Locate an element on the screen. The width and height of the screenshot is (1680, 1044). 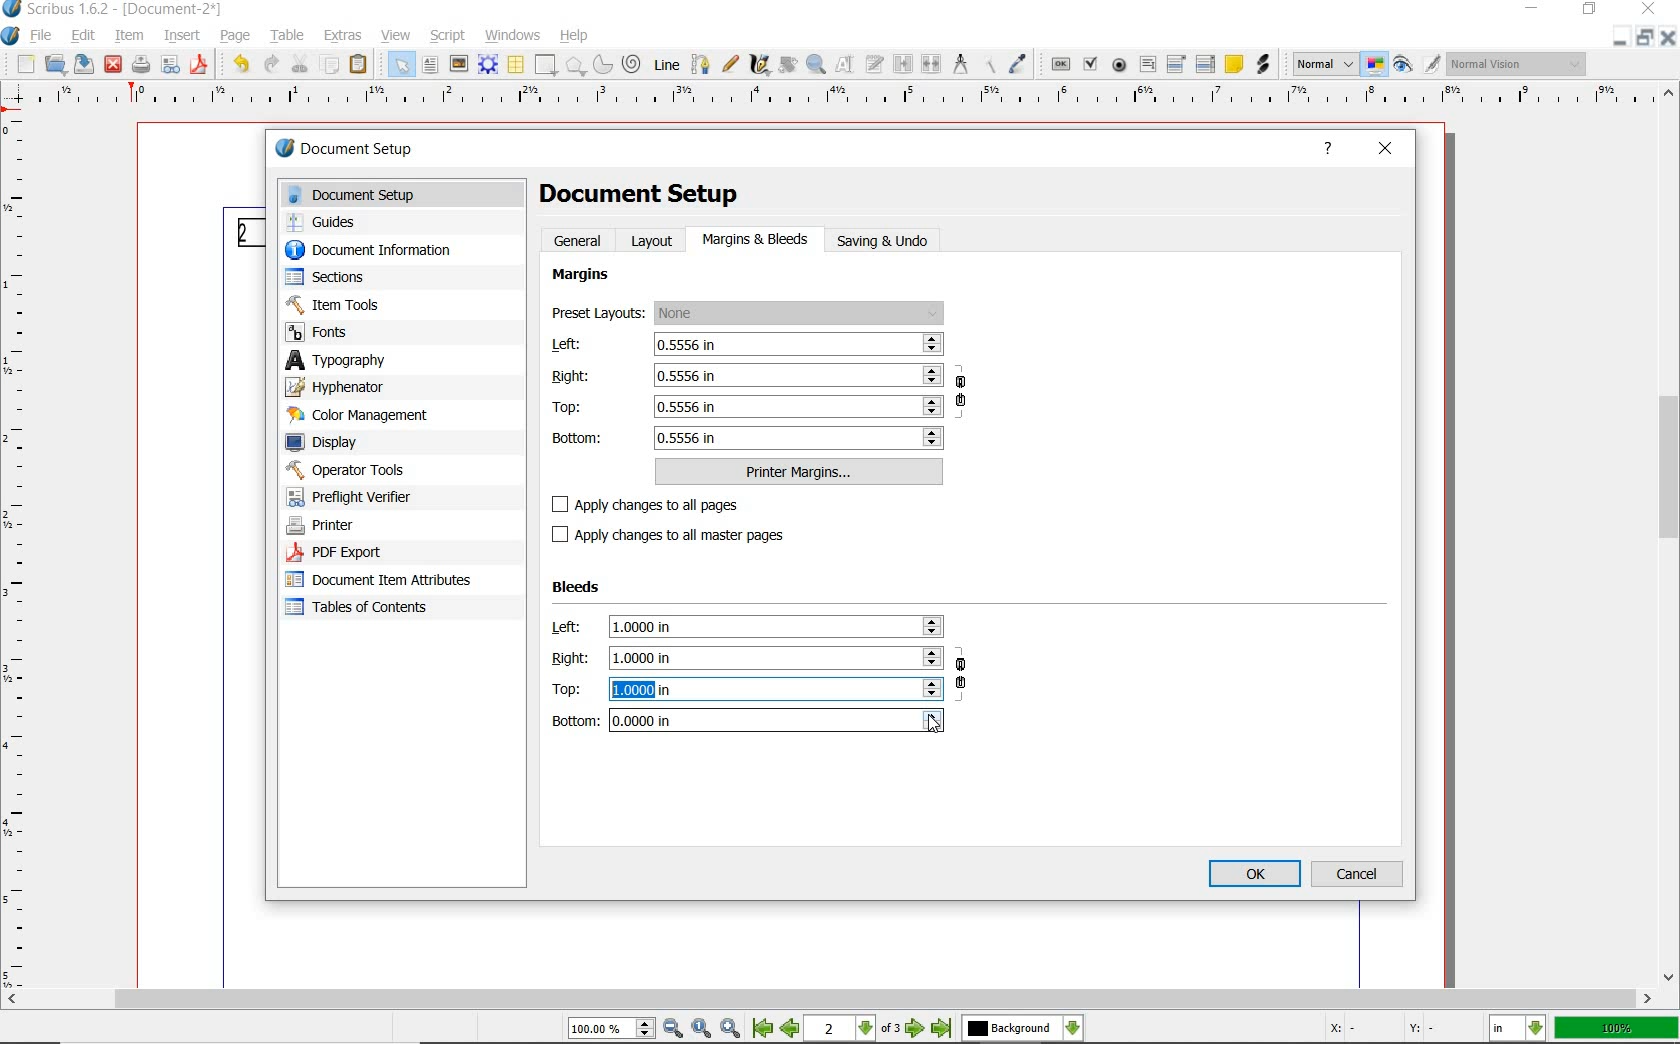
undo is located at coordinates (238, 64).